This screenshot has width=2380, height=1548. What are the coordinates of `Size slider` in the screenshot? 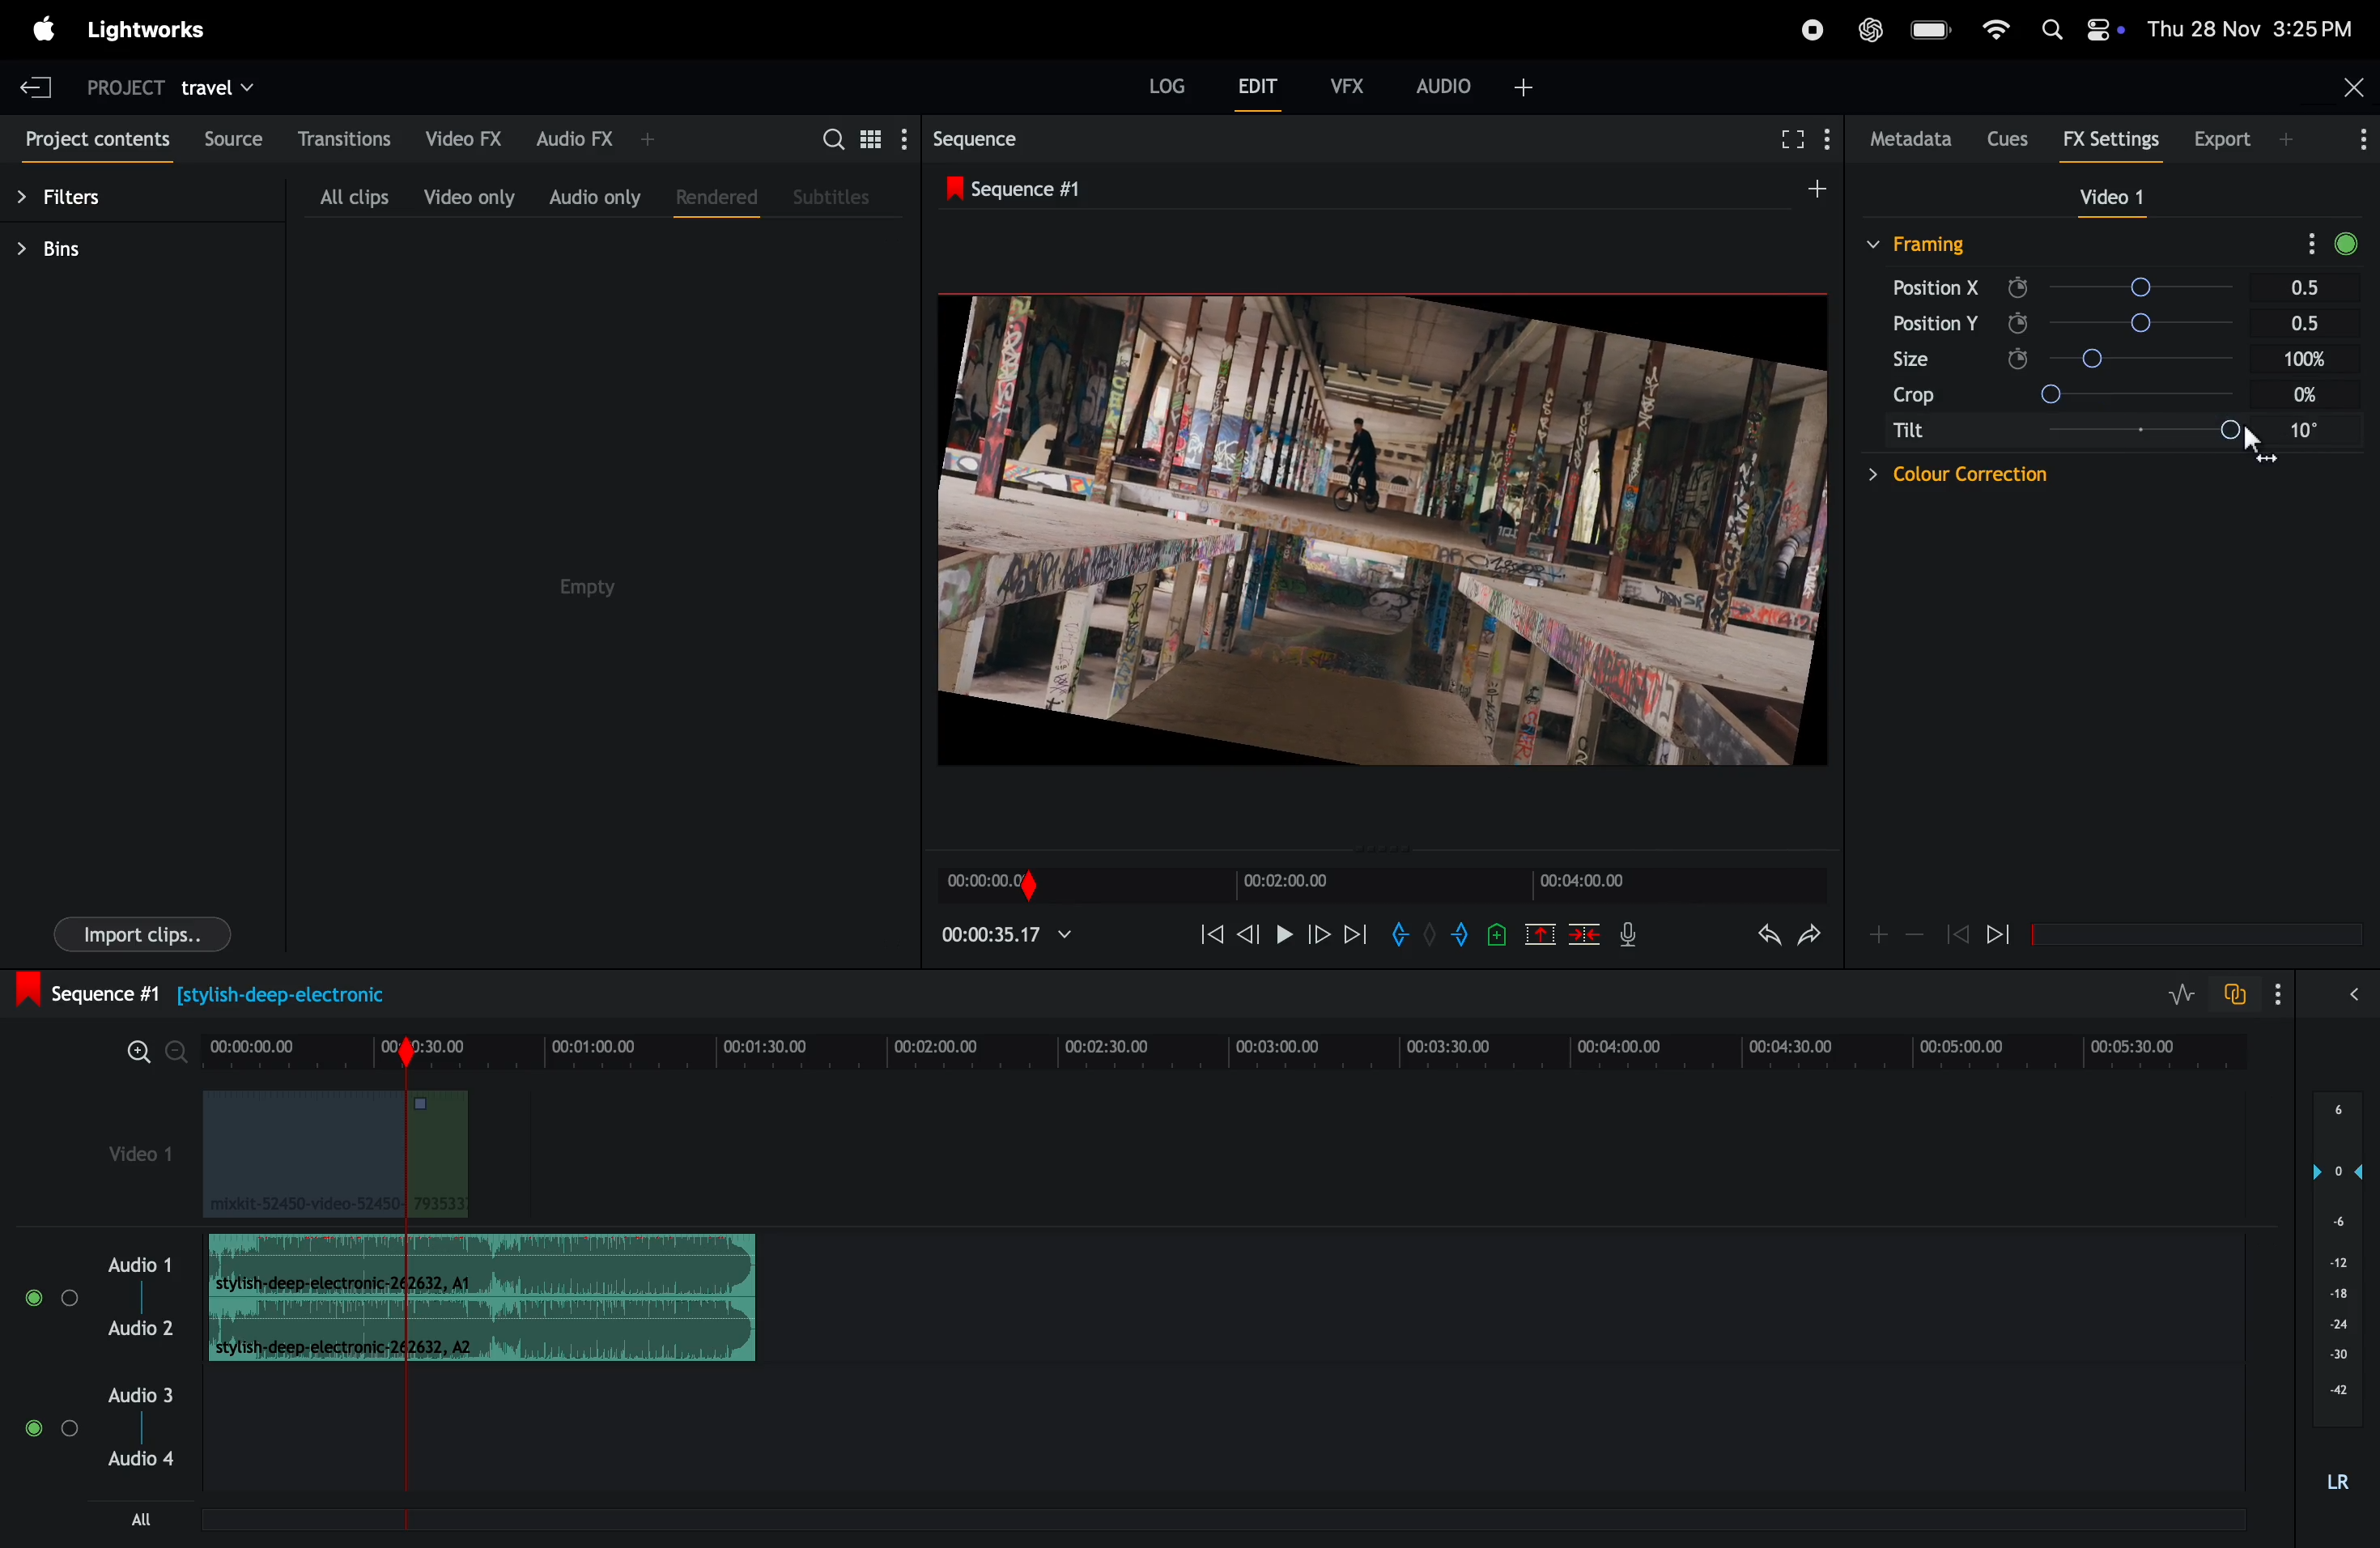 It's located at (2187, 357).